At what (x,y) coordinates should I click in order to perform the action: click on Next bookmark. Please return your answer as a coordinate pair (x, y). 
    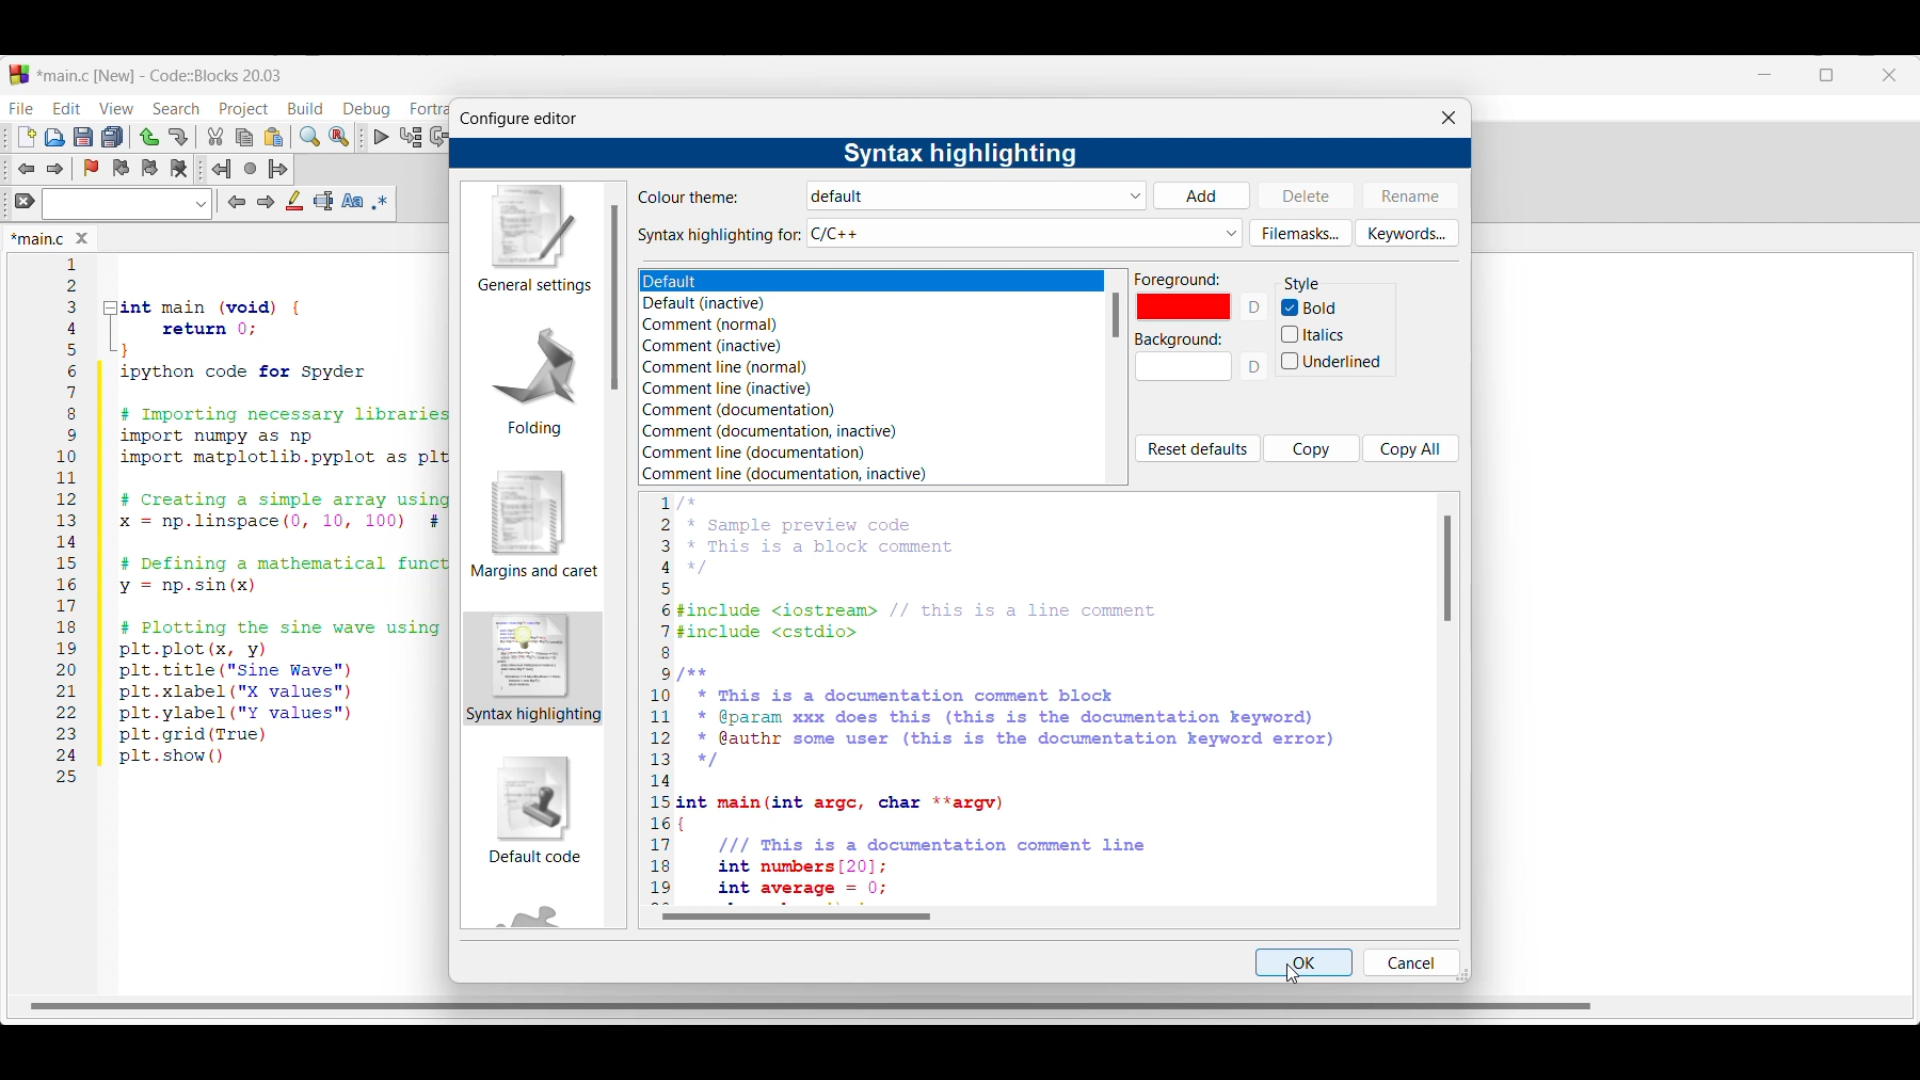
    Looking at the image, I should click on (149, 168).